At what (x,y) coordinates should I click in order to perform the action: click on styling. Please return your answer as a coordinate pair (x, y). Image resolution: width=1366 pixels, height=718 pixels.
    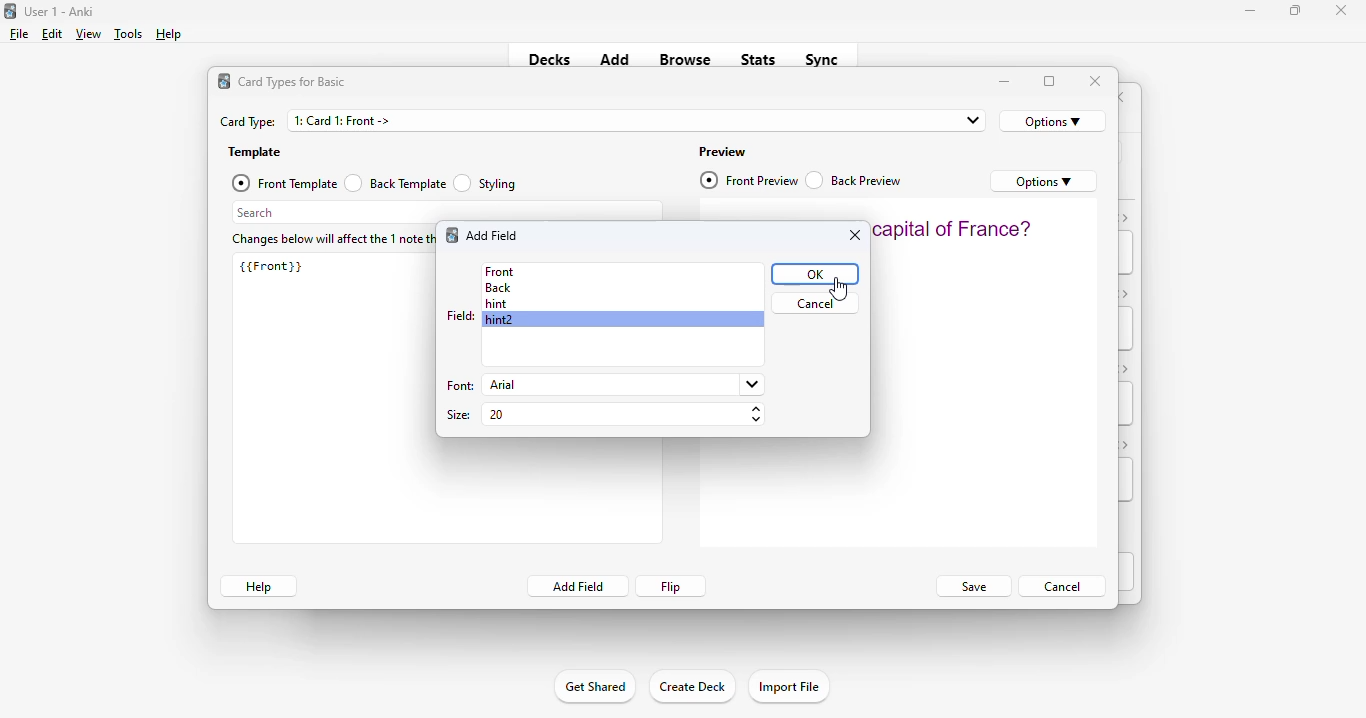
    Looking at the image, I should click on (486, 182).